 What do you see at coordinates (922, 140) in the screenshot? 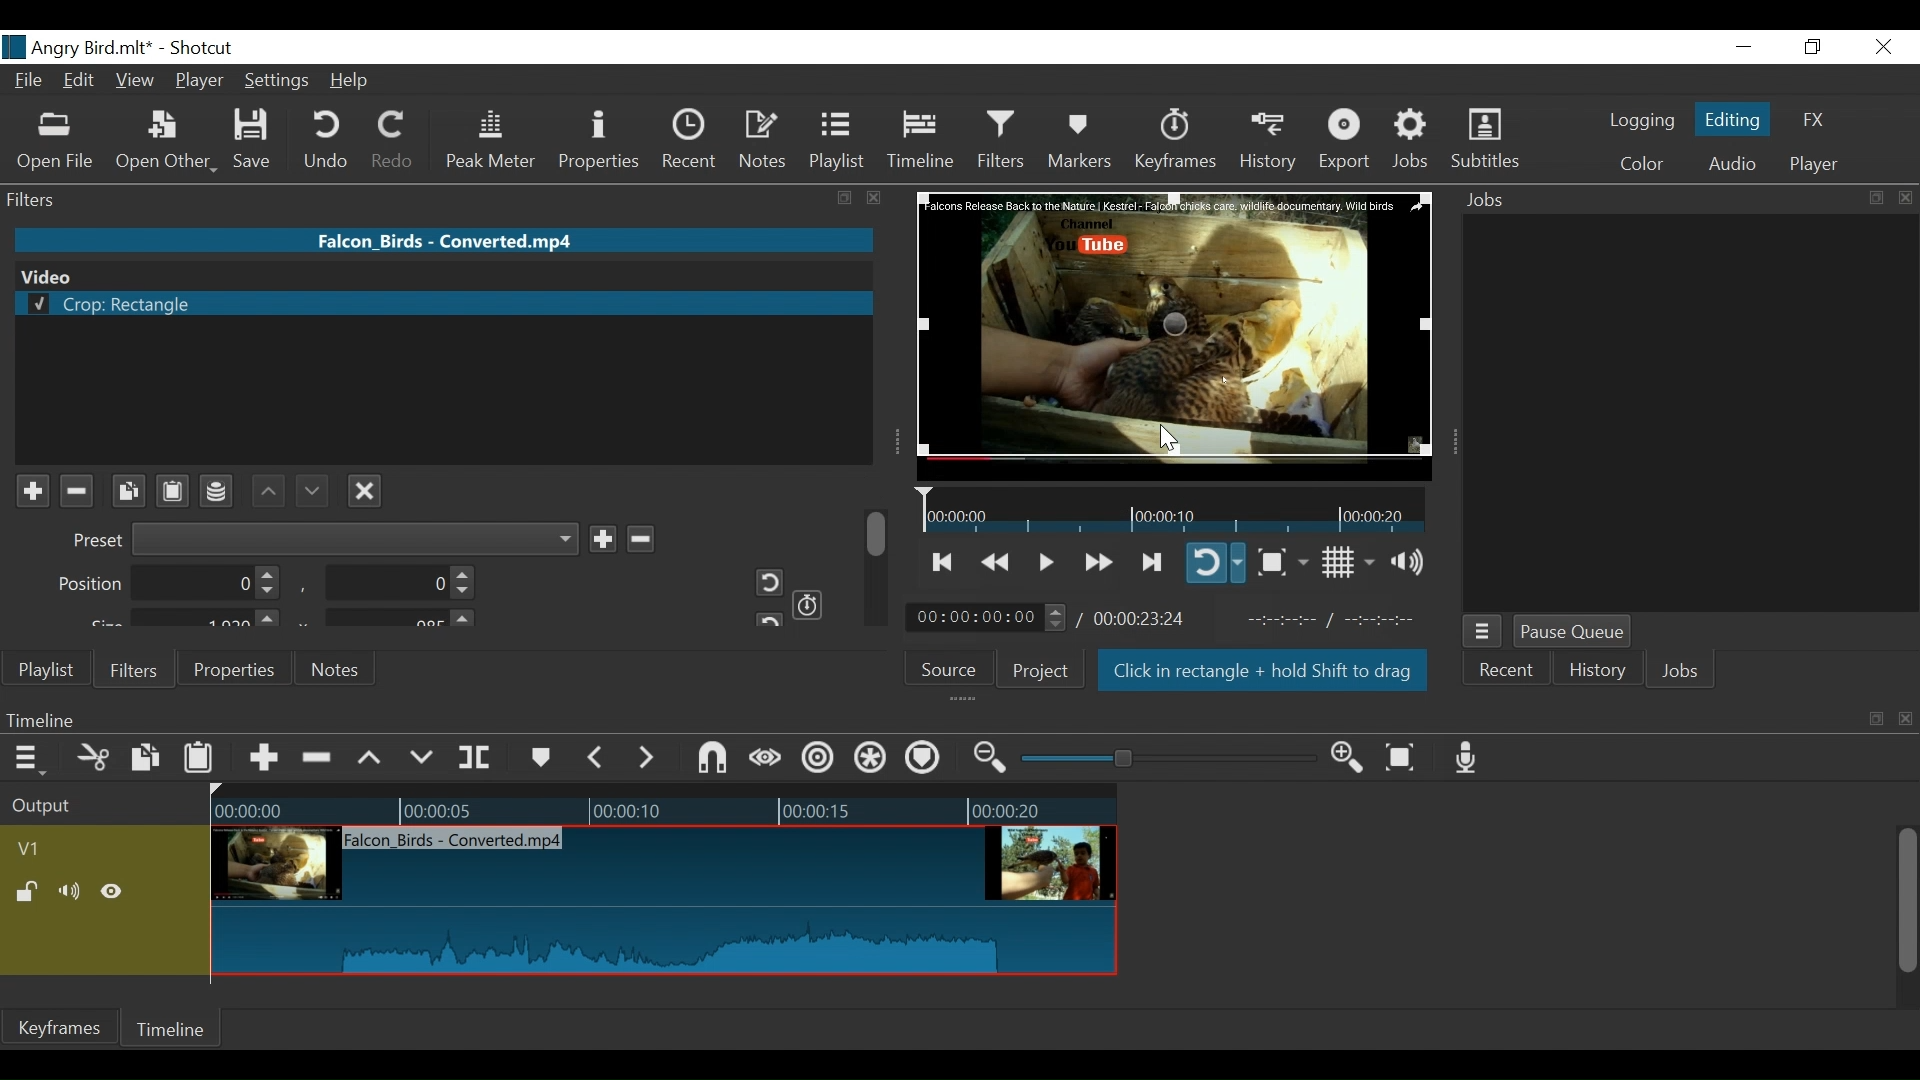
I see `Timeline` at bounding box center [922, 140].